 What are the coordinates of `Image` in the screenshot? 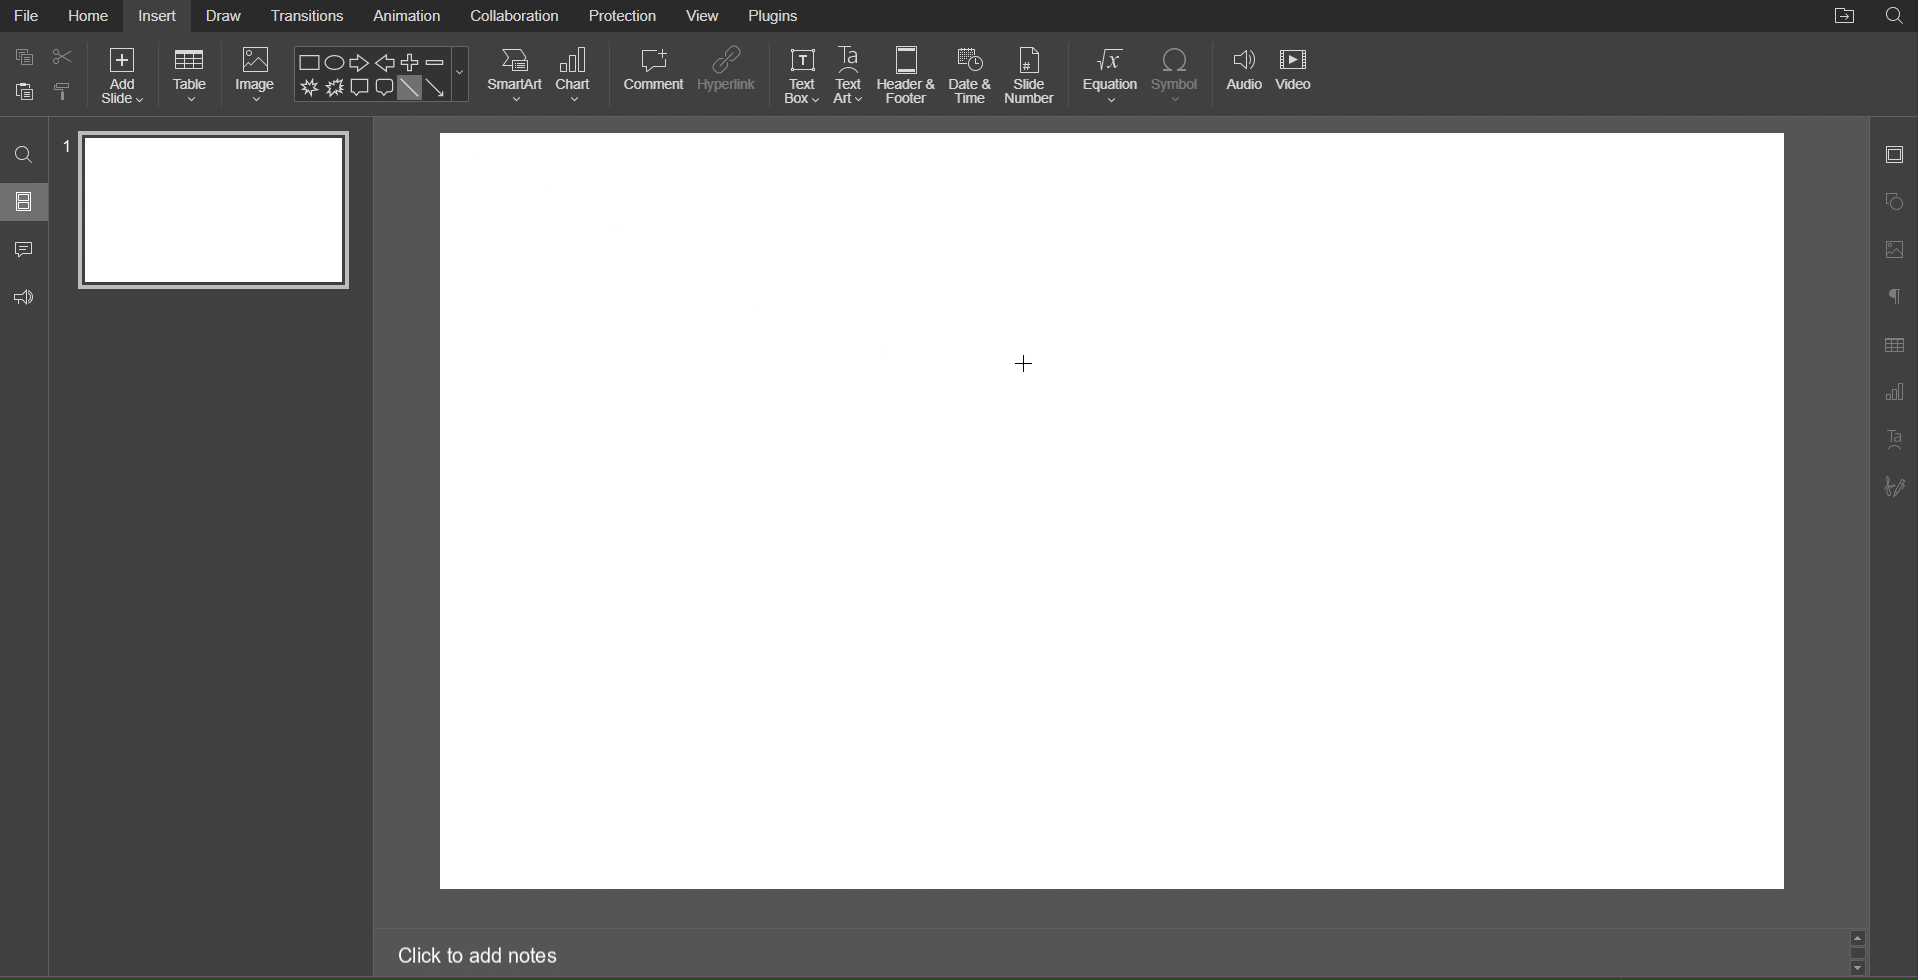 It's located at (258, 78).